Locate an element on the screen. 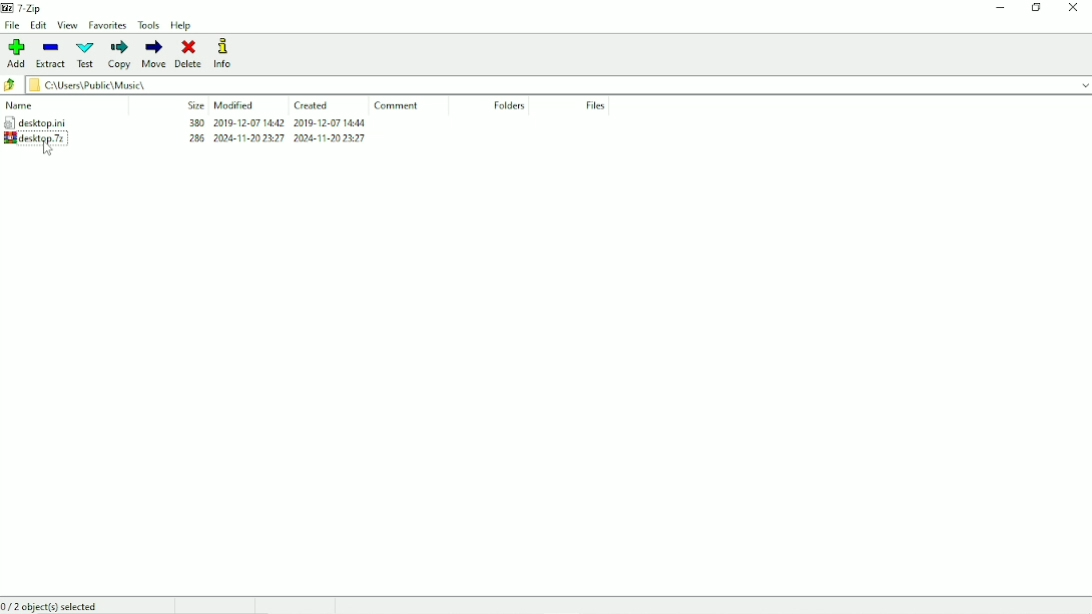 This screenshot has width=1092, height=614. 0/2 object(s) selected is located at coordinates (53, 605).